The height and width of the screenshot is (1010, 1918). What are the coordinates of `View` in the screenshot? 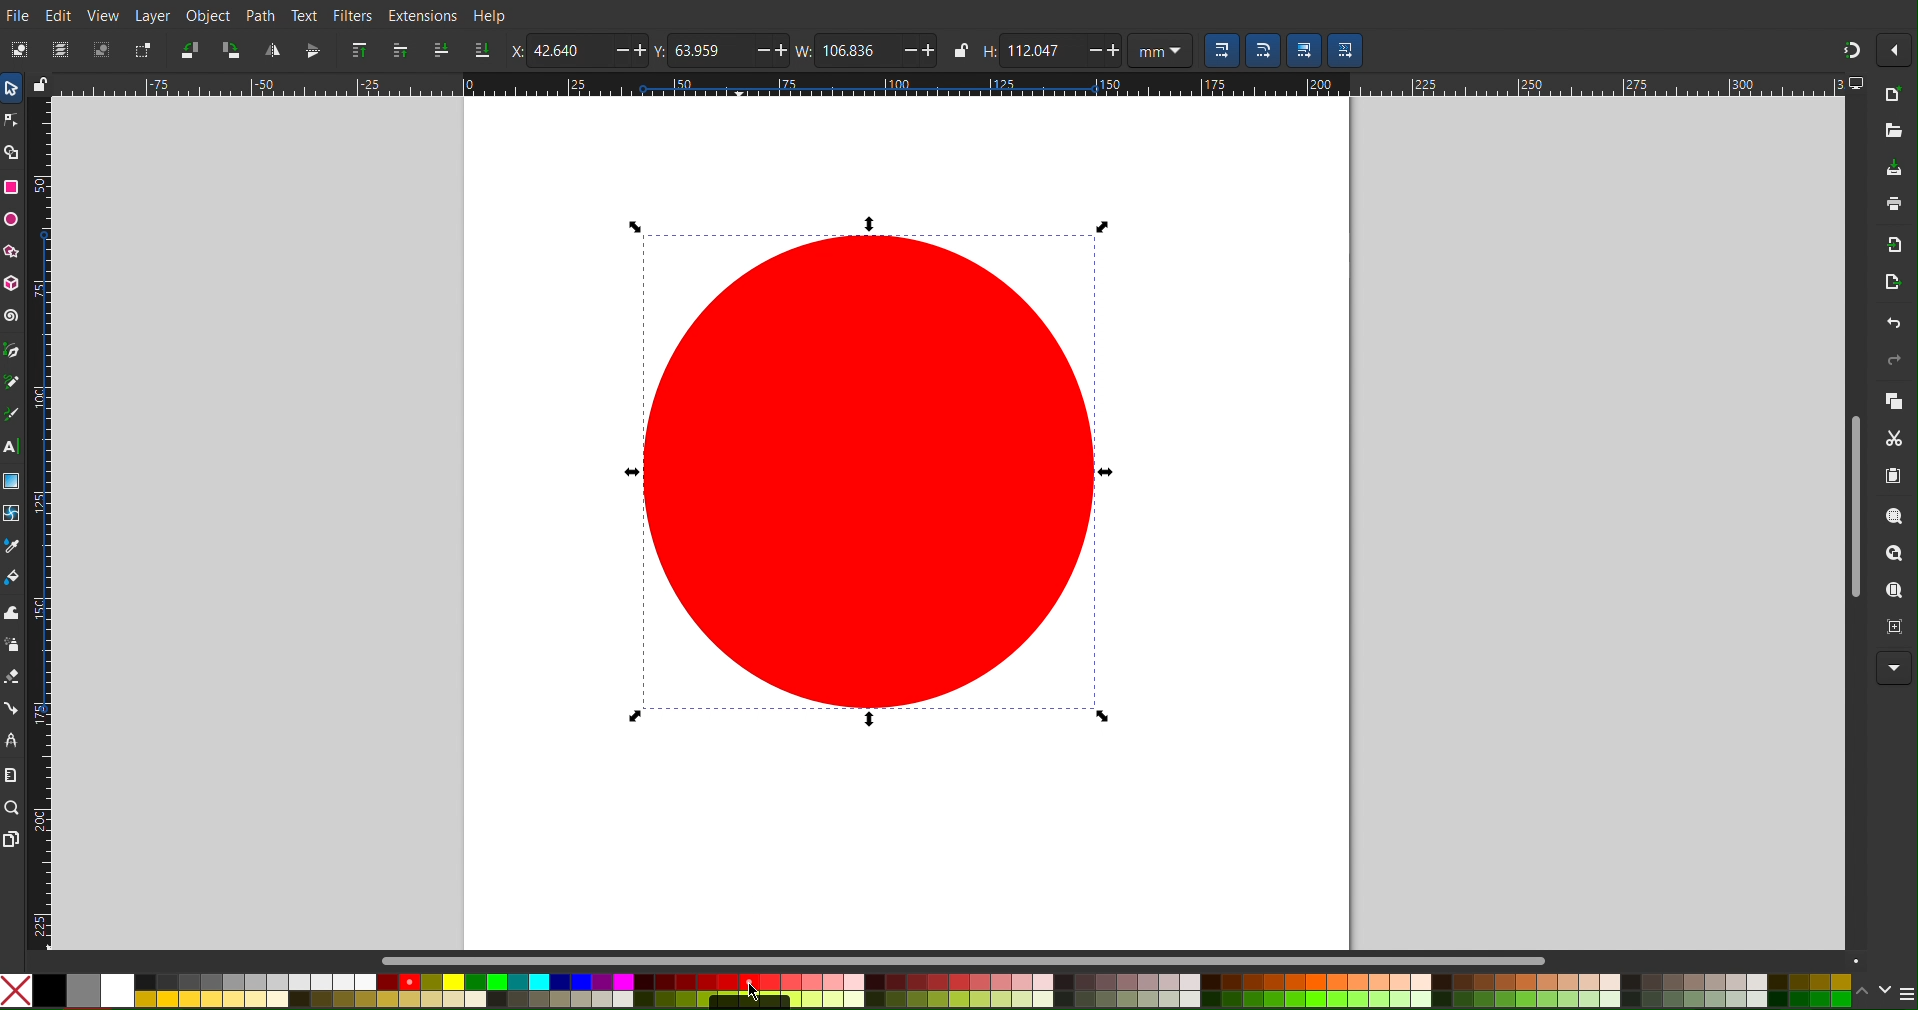 It's located at (105, 12).